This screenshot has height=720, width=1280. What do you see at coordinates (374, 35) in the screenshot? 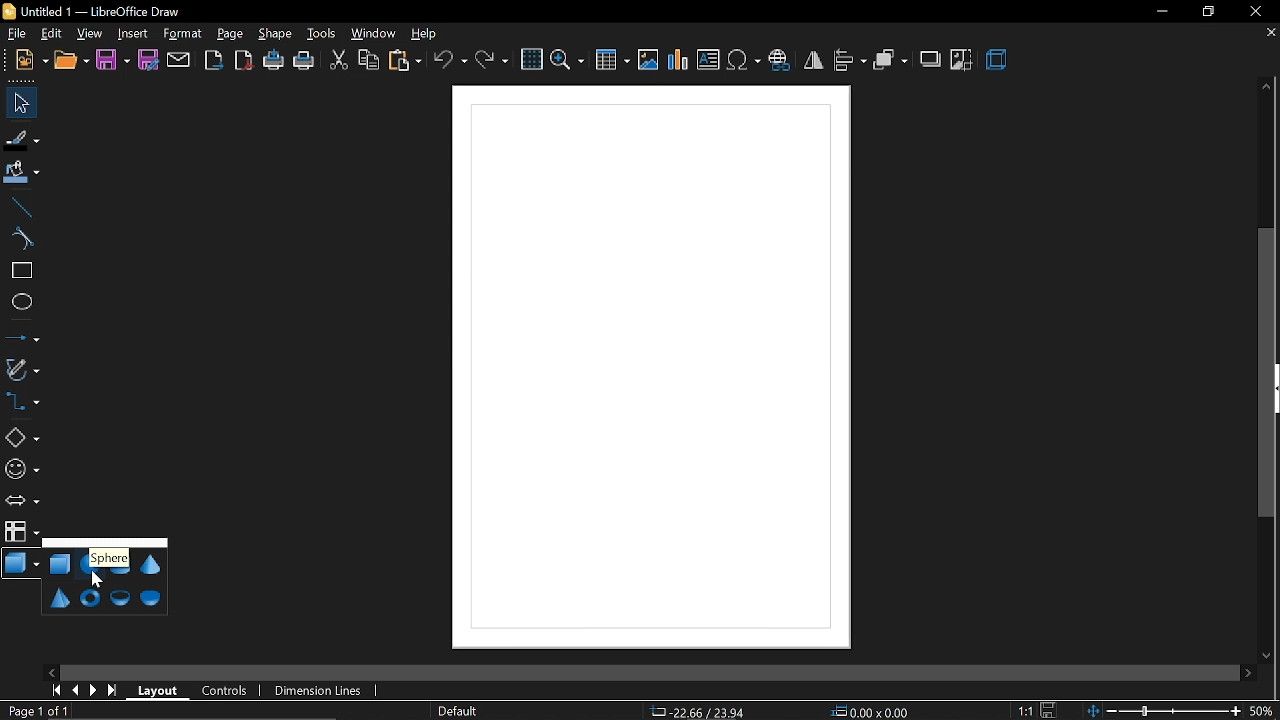
I see `window` at bounding box center [374, 35].